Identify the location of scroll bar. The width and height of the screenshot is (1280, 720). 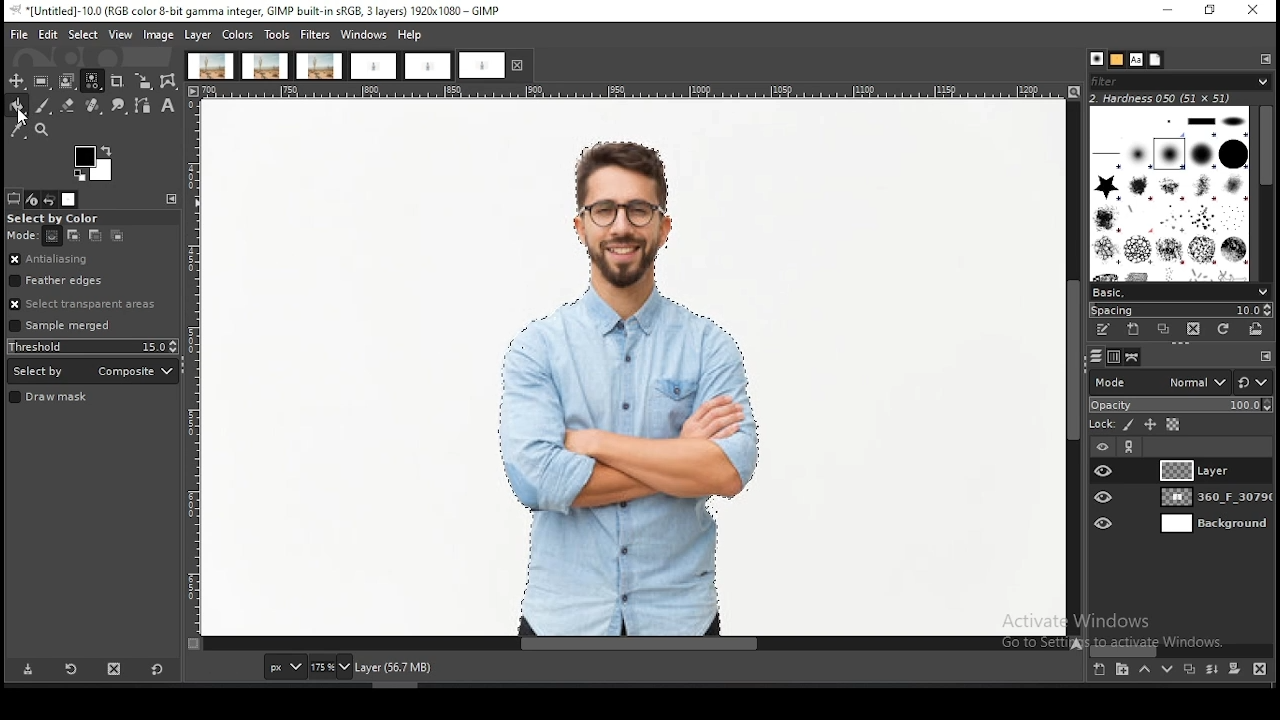
(1264, 194).